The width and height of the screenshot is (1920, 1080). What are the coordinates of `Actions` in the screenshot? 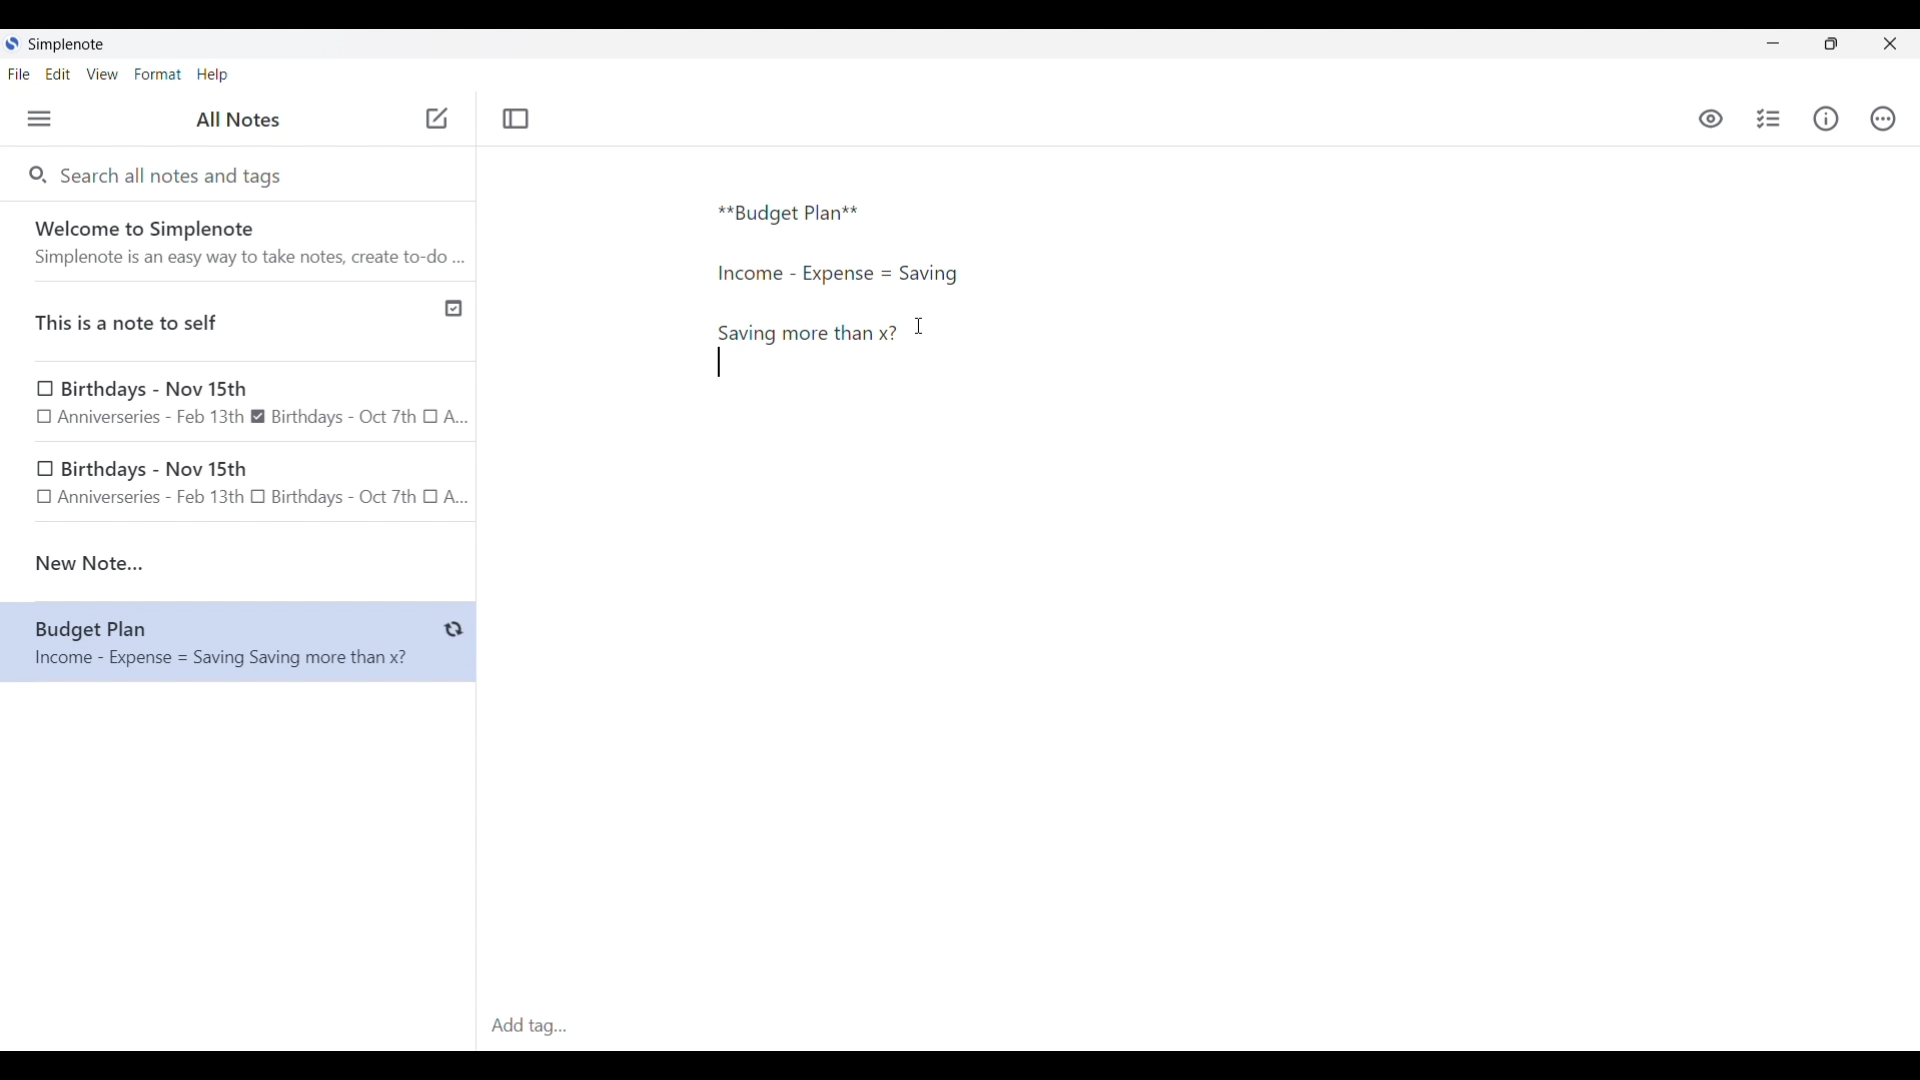 It's located at (1882, 119).